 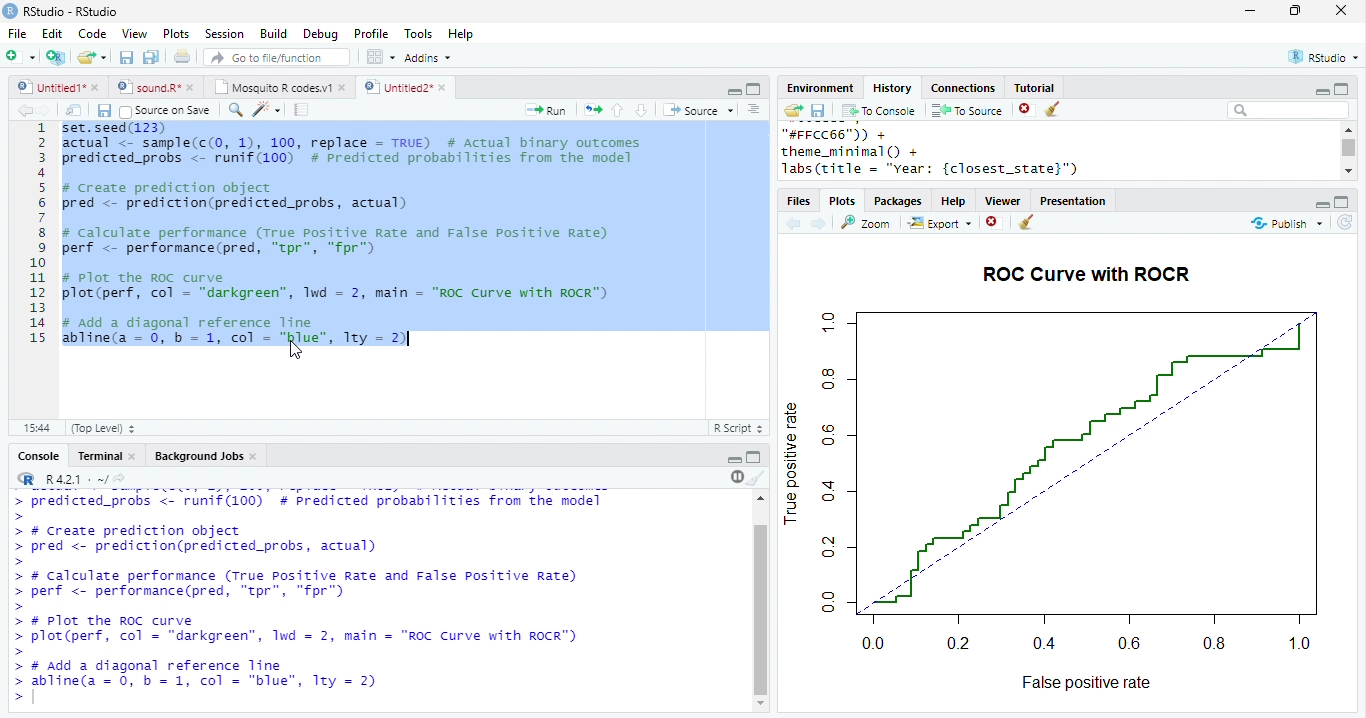 What do you see at coordinates (344, 87) in the screenshot?
I see `close` at bounding box center [344, 87].